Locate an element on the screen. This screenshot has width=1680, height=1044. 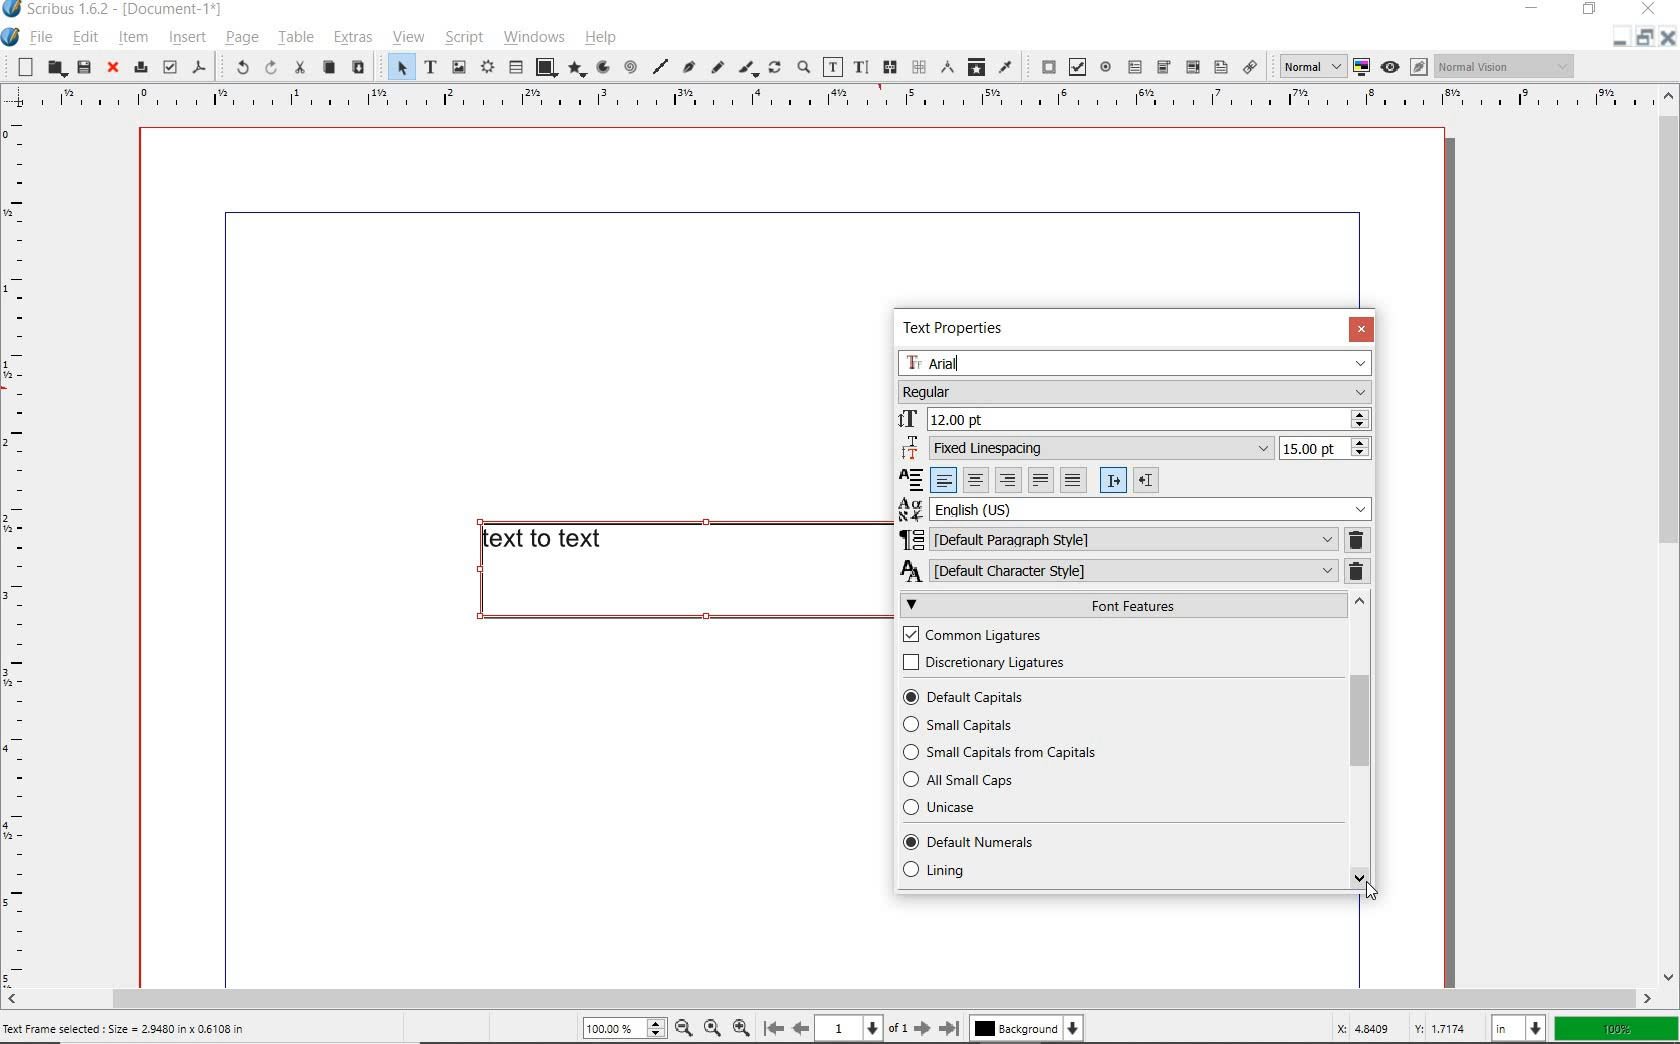
pdf check box is located at coordinates (1076, 67).